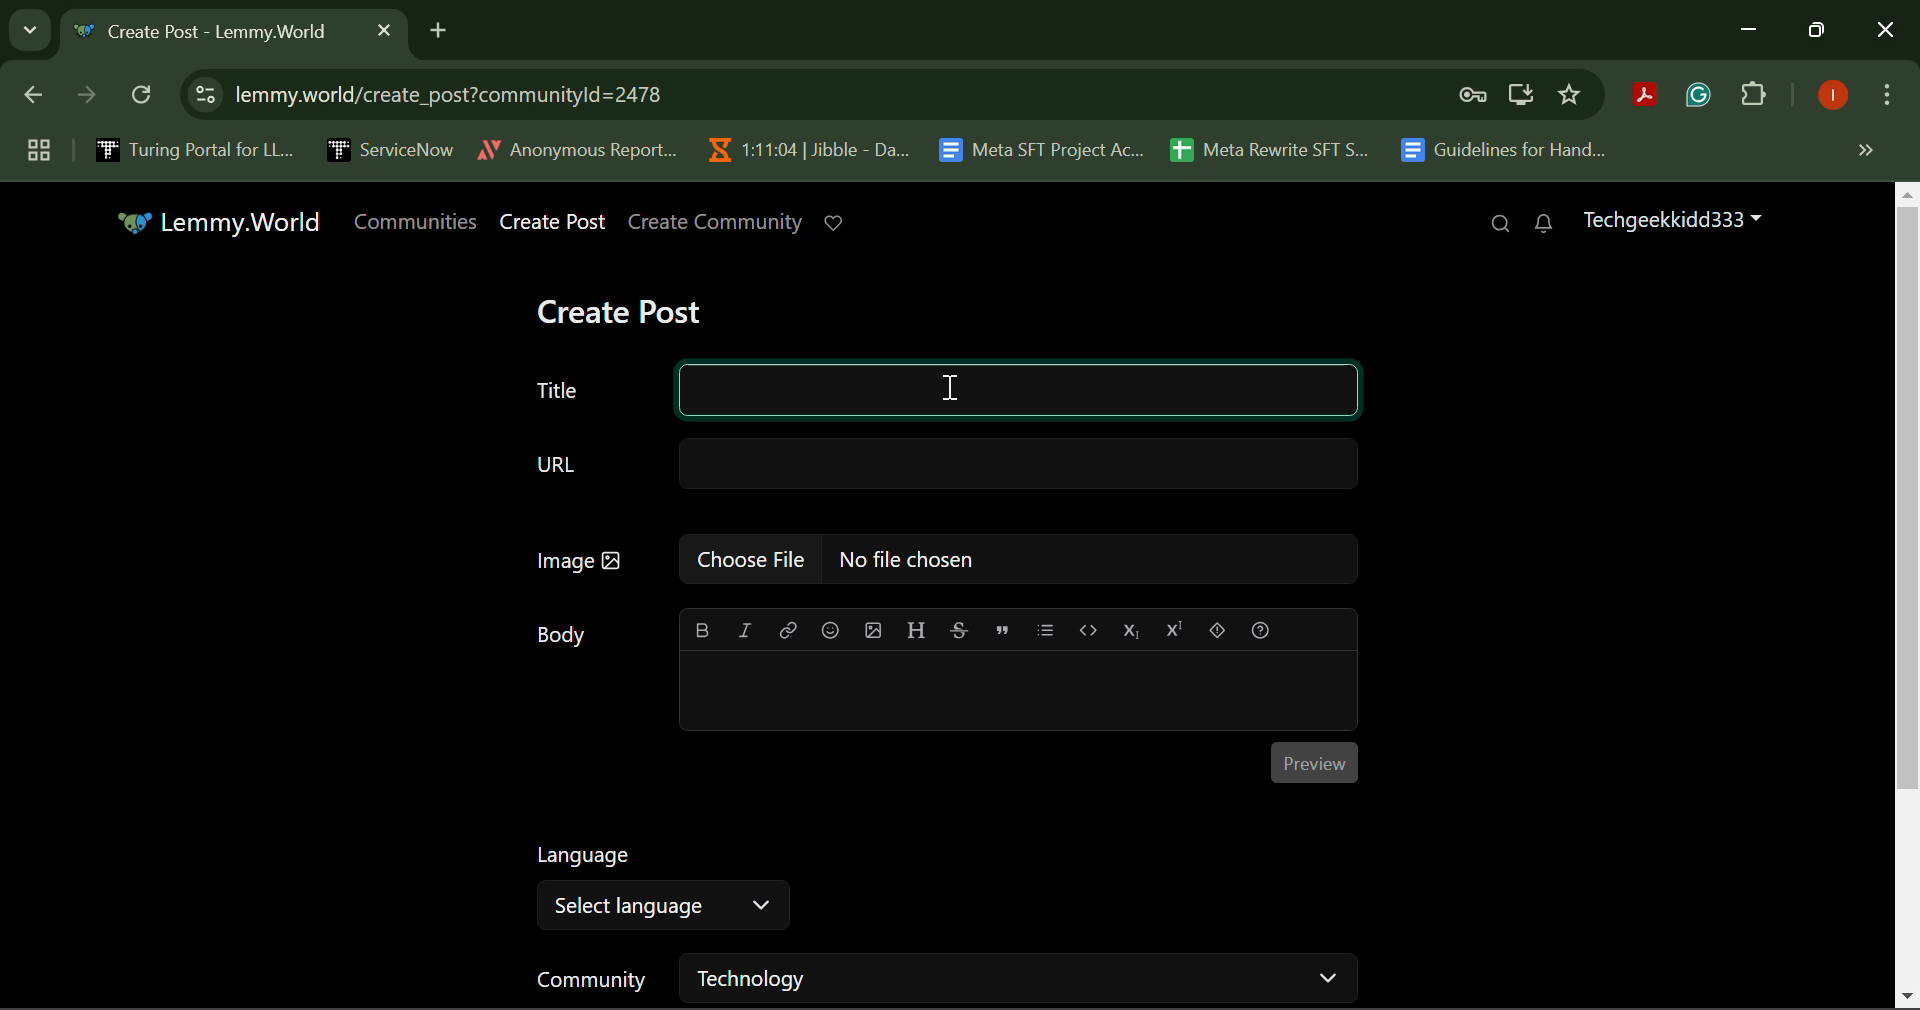  What do you see at coordinates (950, 387) in the screenshot?
I see `Cursor on Title Text Box` at bounding box center [950, 387].